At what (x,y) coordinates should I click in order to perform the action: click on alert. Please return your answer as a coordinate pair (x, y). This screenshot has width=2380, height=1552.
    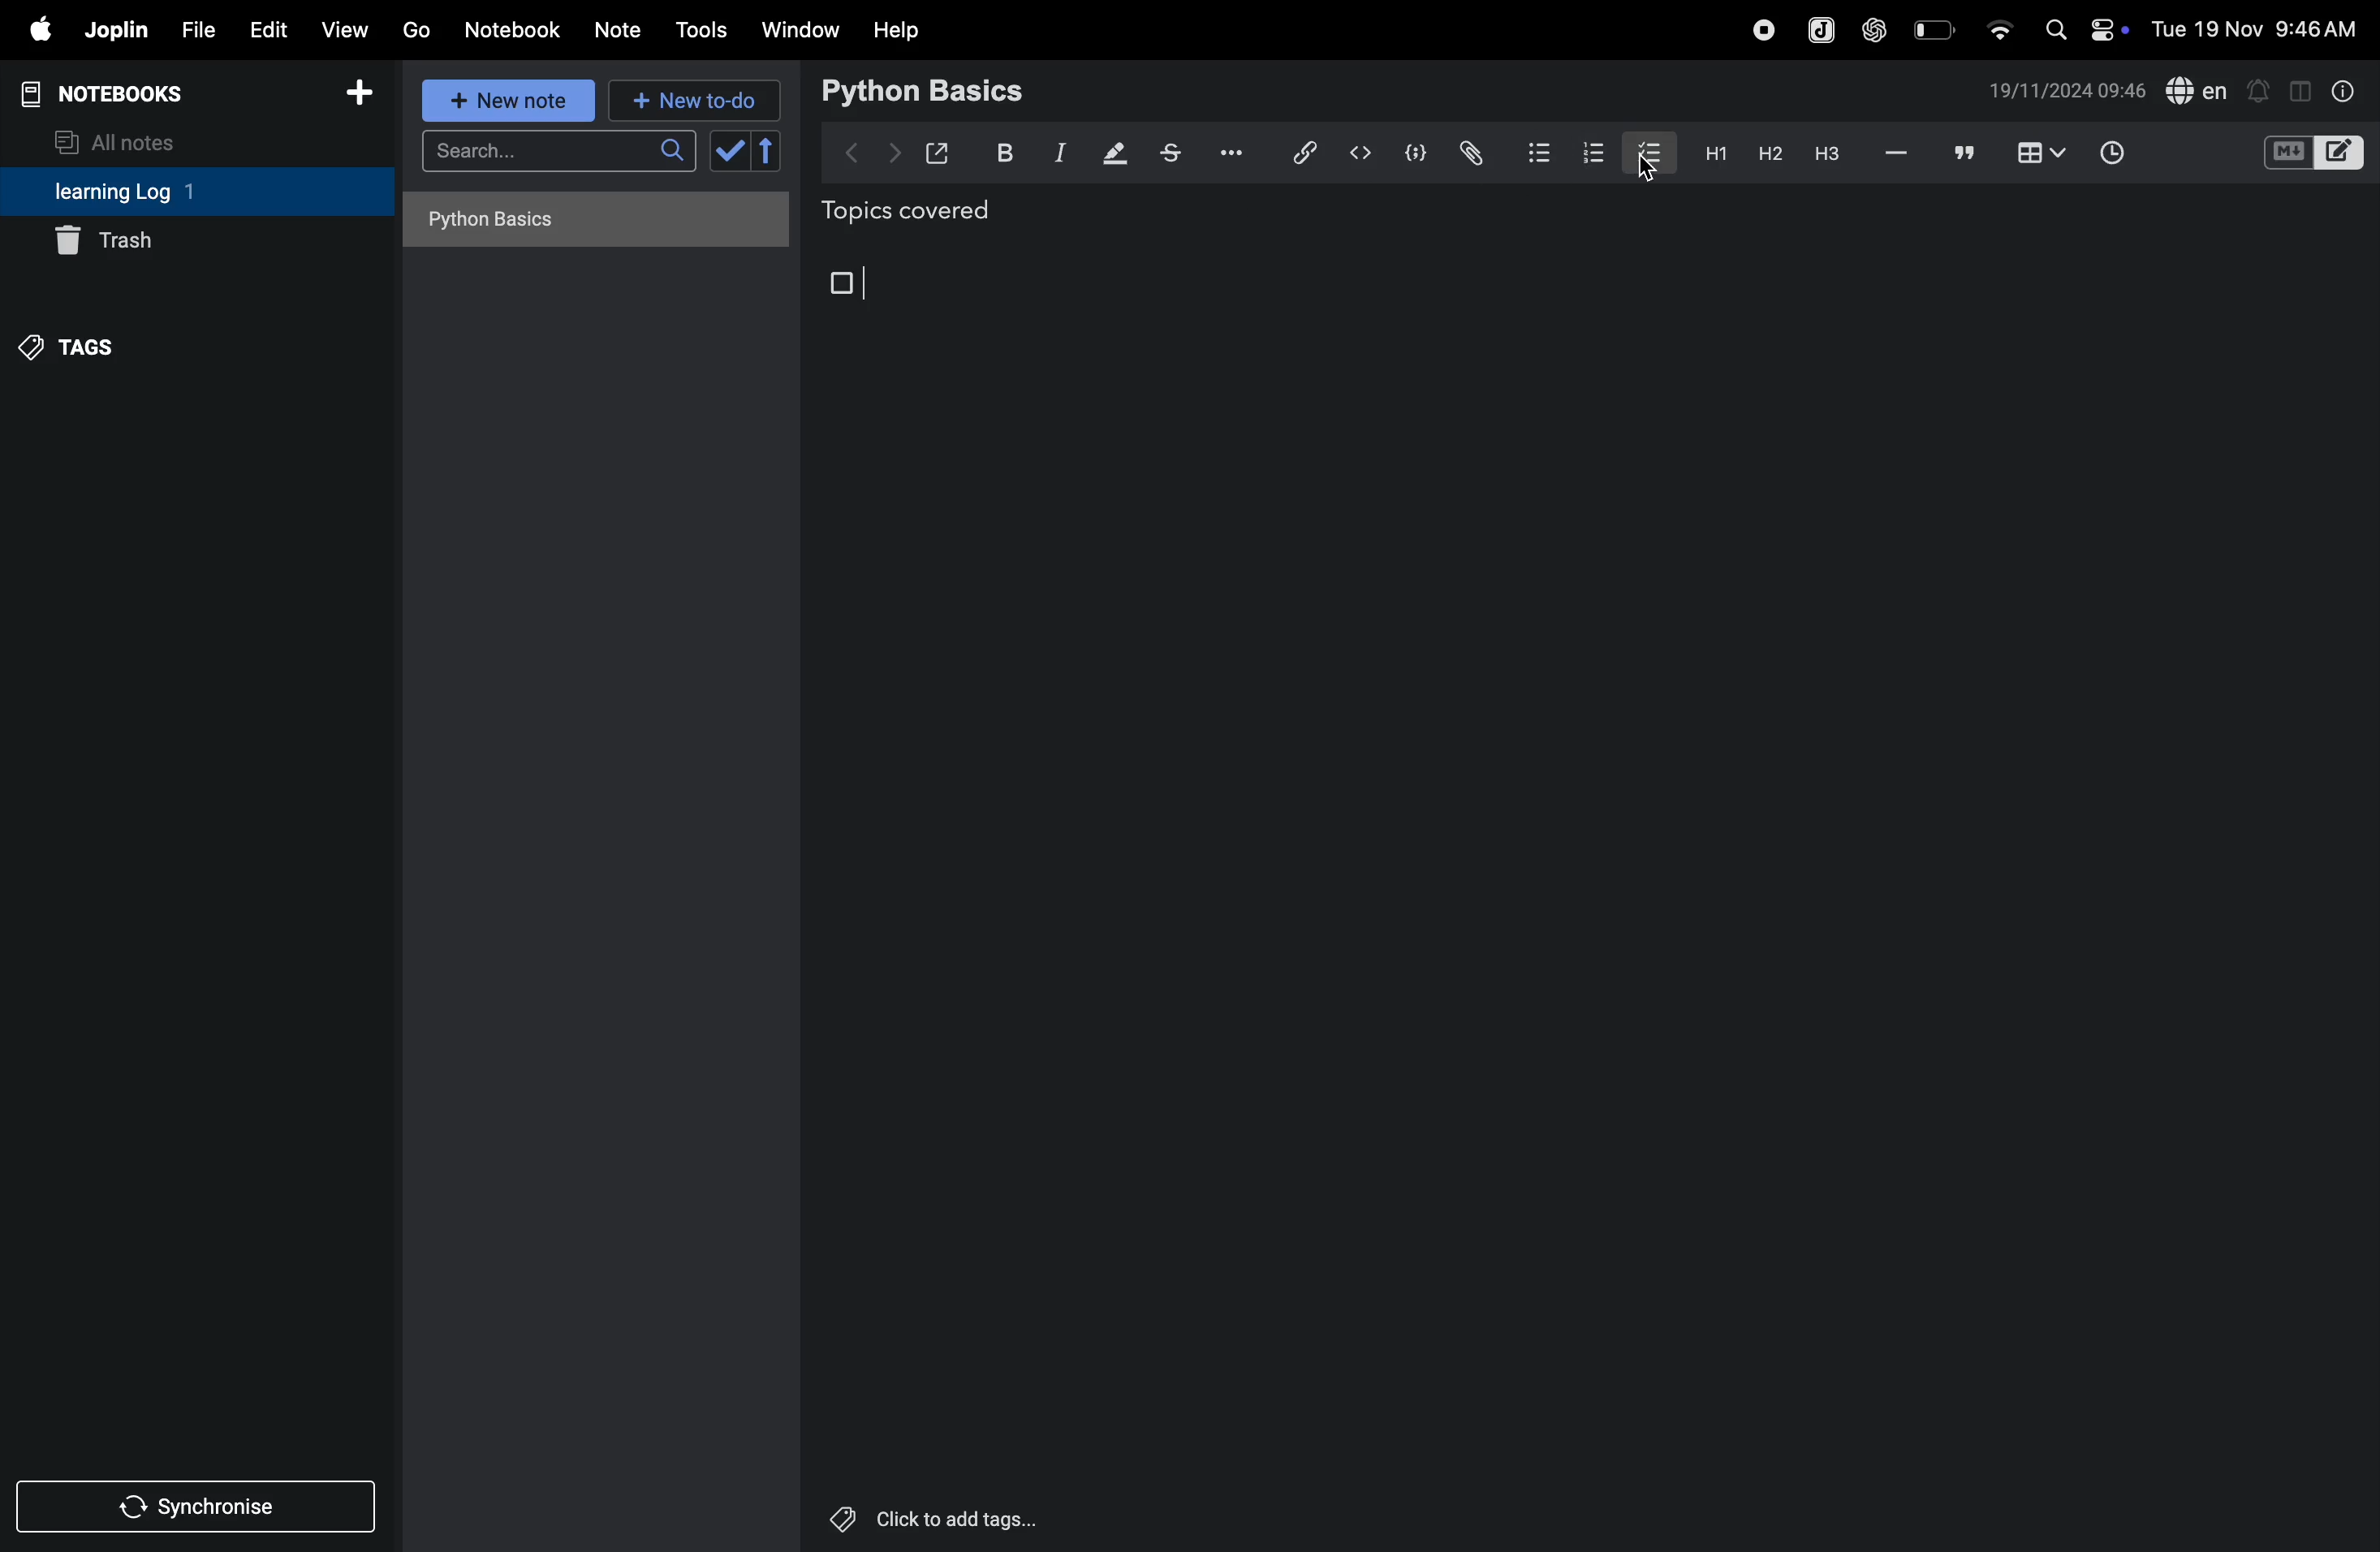
    Looking at the image, I should click on (2260, 89).